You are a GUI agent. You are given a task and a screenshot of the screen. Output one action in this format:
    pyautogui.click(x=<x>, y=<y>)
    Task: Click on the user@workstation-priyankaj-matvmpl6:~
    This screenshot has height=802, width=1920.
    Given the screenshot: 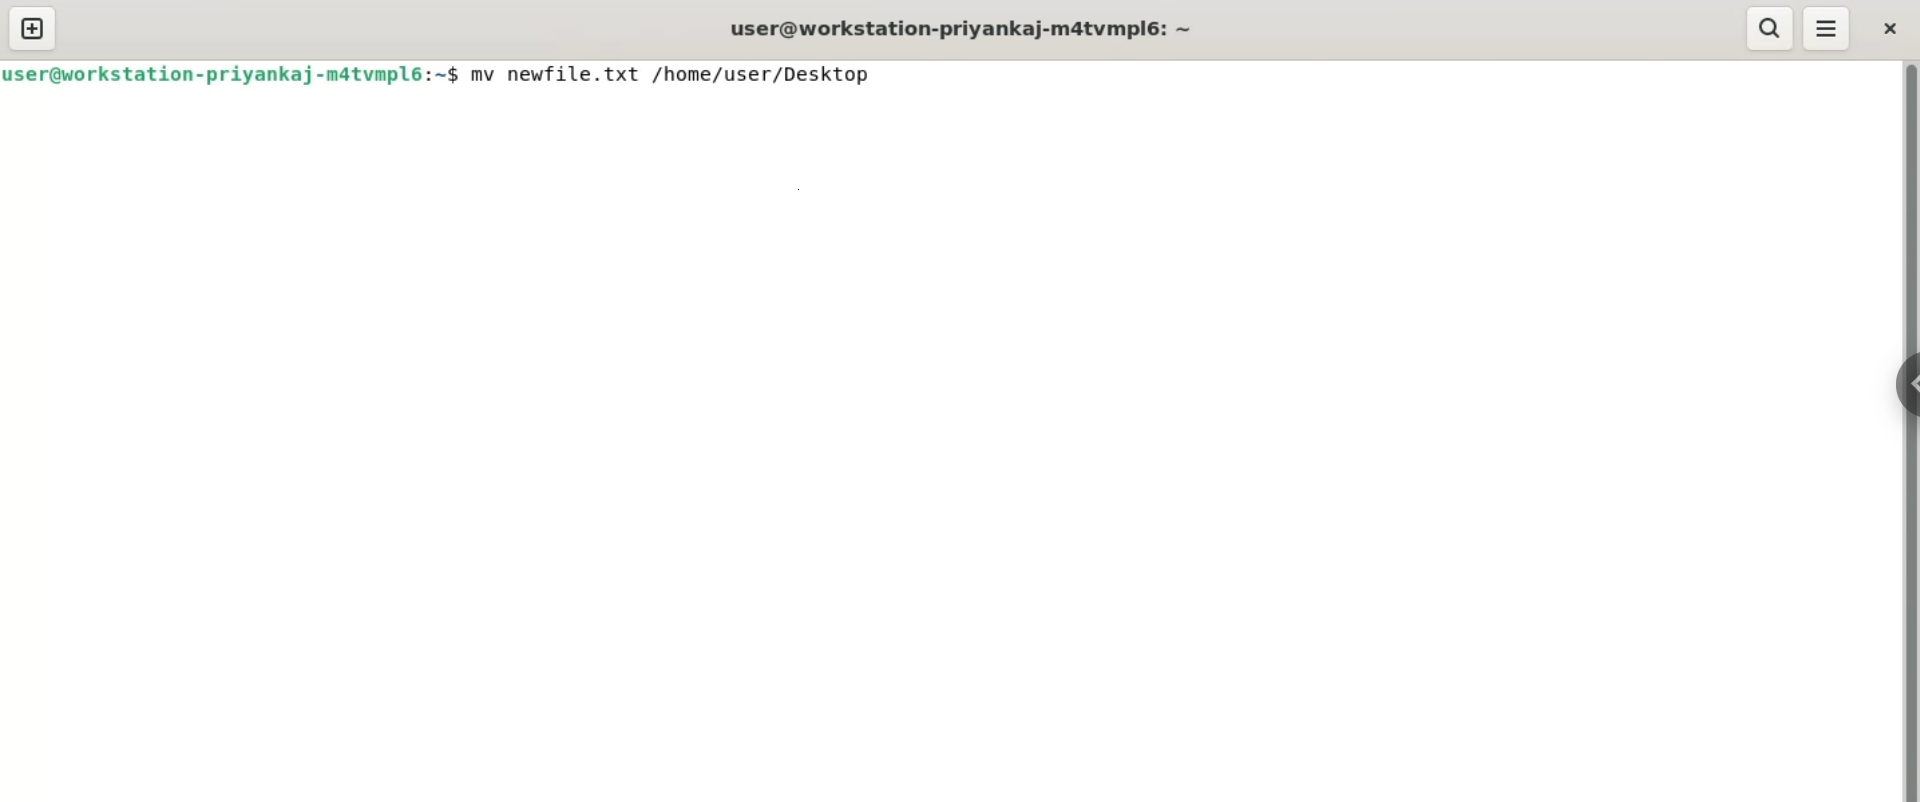 What is the action you would take?
    pyautogui.click(x=967, y=32)
    